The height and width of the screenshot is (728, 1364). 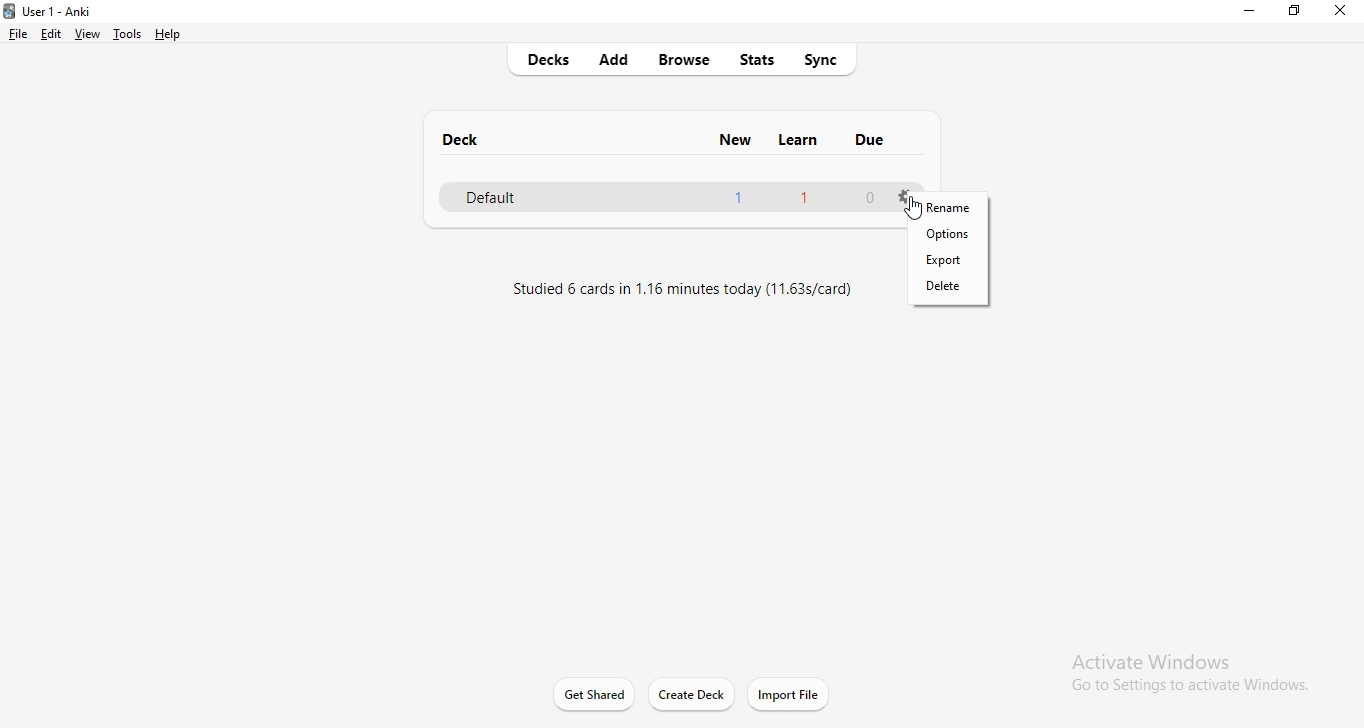 What do you see at coordinates (951, 292) in the screenshot?
I see `delete` at bounding box center [951, 292].